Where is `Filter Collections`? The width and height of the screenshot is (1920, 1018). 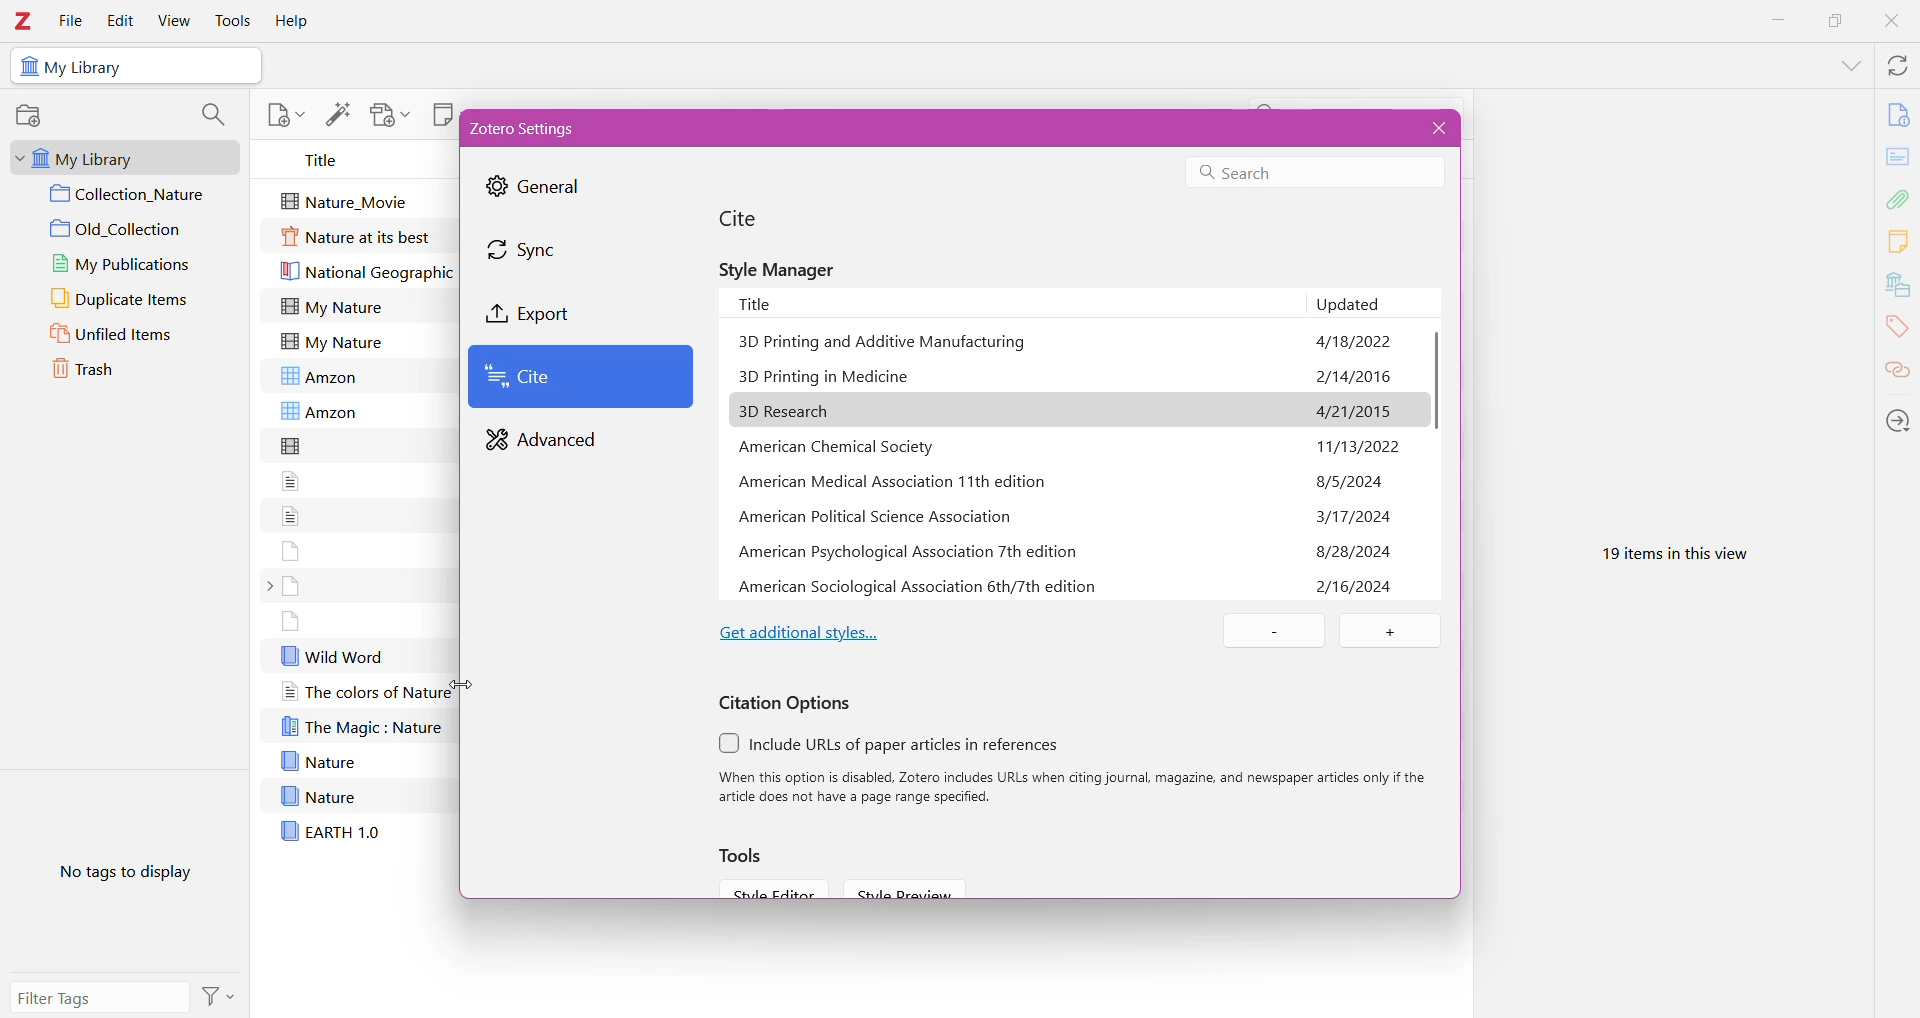 Filter Collections is located at coordinates (212, 116).